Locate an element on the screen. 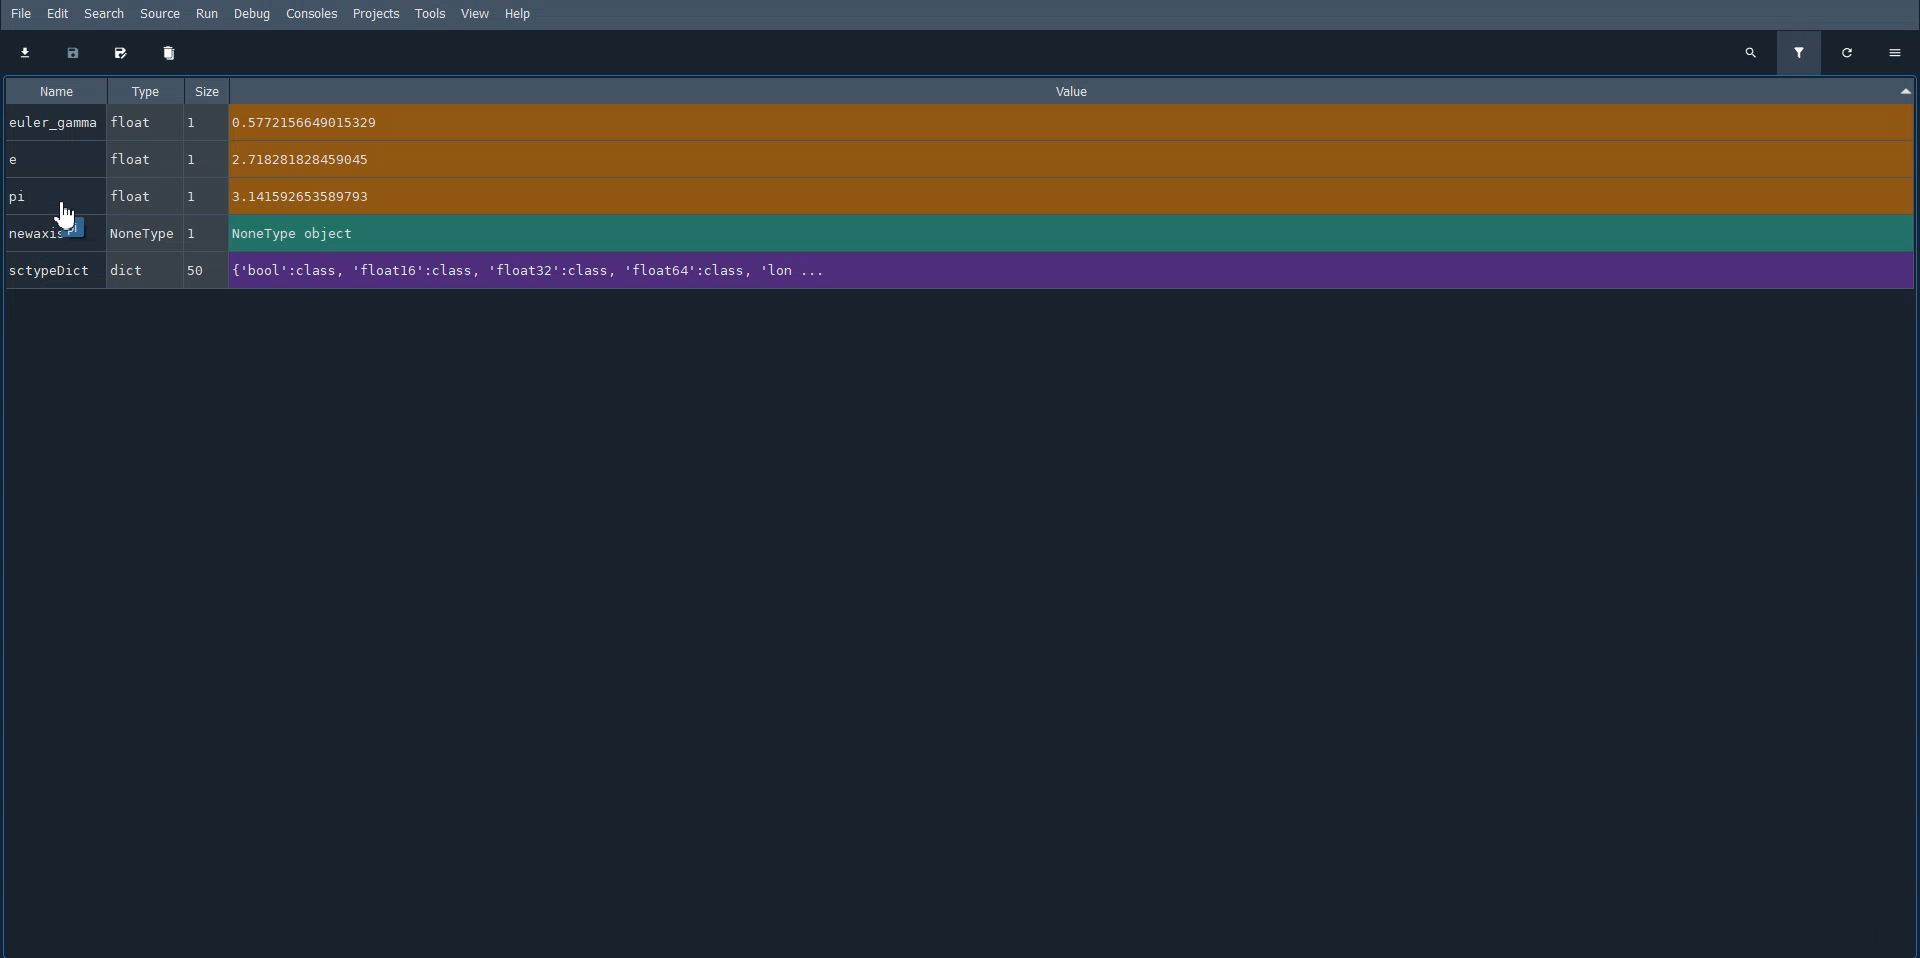 This screenshot has height=958, width=1920. Save data is located at coordinates (73, 54).